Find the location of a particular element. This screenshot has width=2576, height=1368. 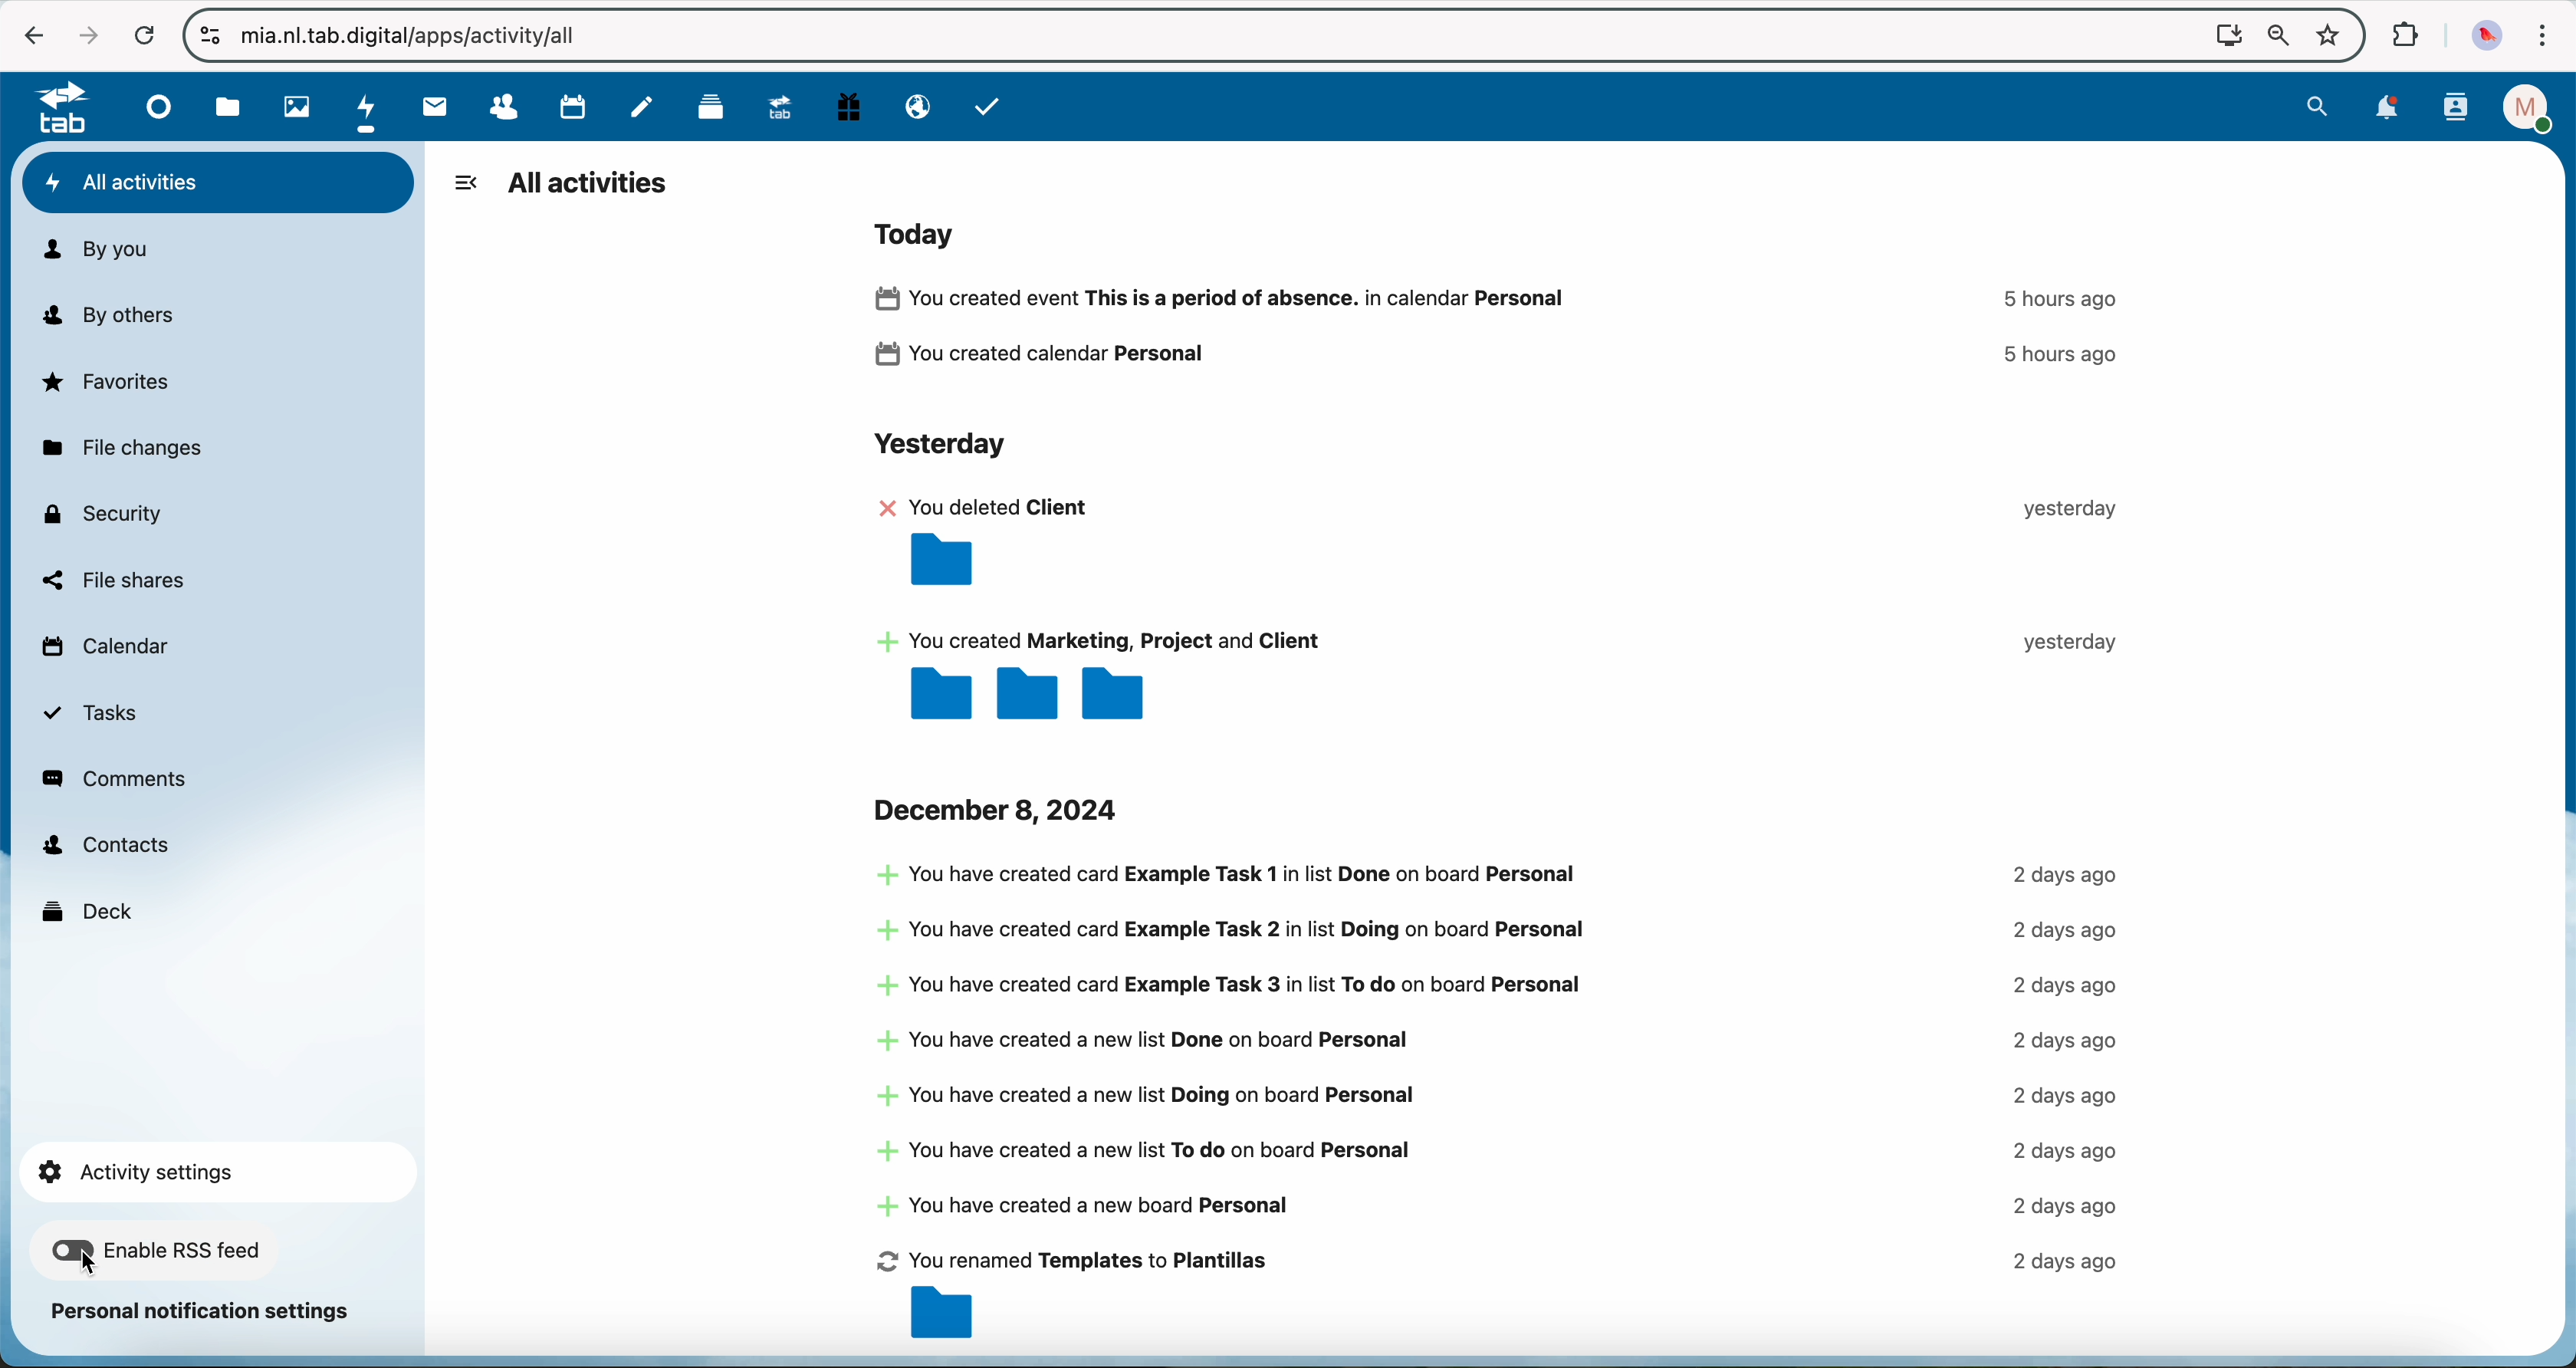

personal notification settings is located at coordinates (203, 1312).